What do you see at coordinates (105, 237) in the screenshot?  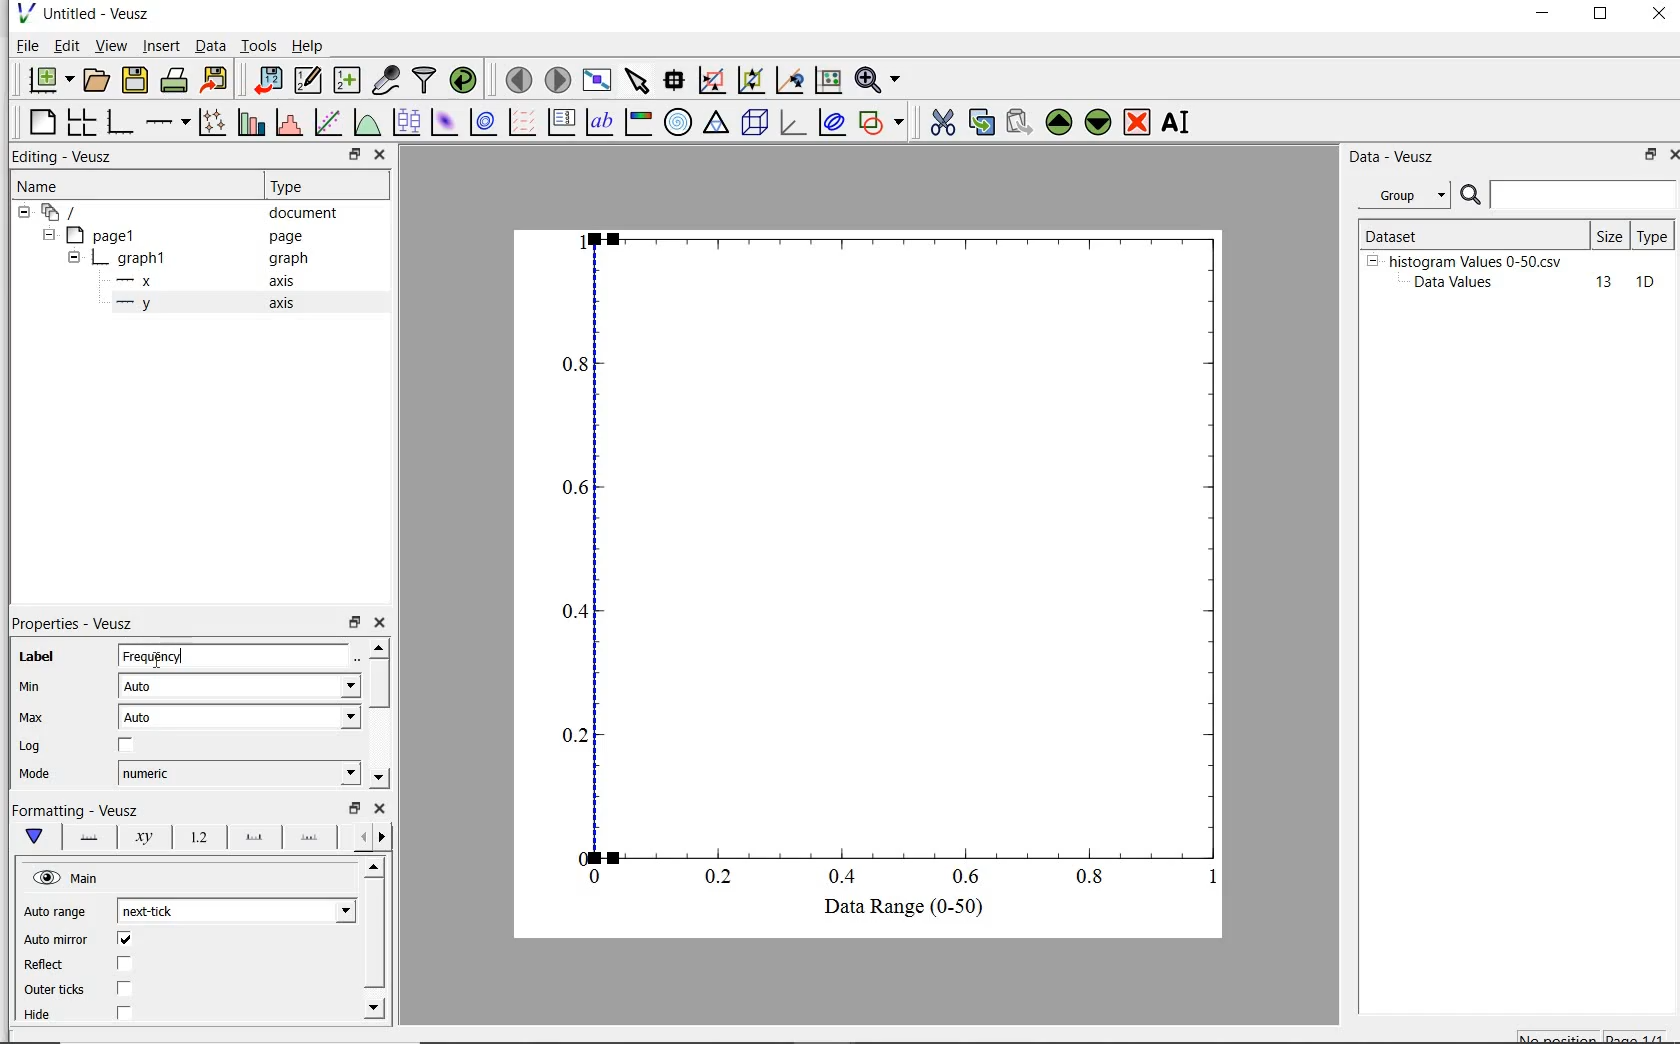 I see `page1` at bounding box center [105, 237].